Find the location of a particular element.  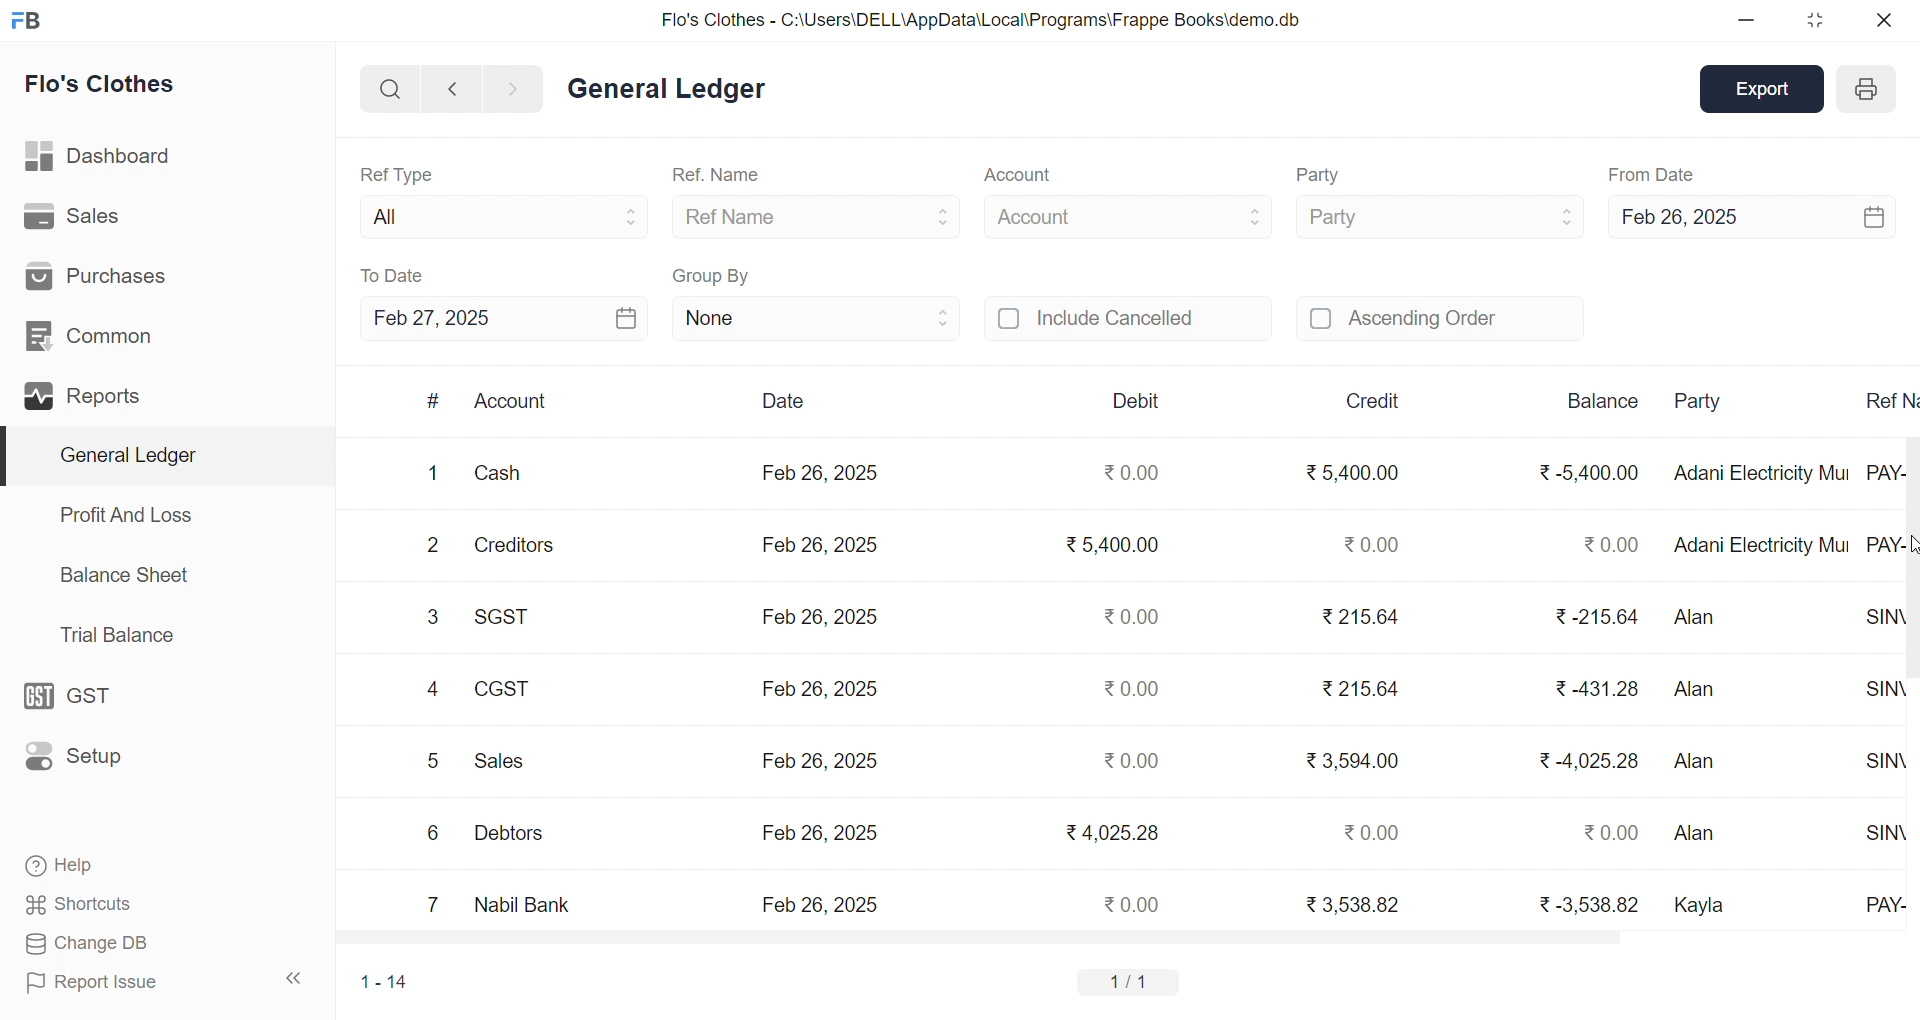

Shortcuts is located at coordinates (79, 901).